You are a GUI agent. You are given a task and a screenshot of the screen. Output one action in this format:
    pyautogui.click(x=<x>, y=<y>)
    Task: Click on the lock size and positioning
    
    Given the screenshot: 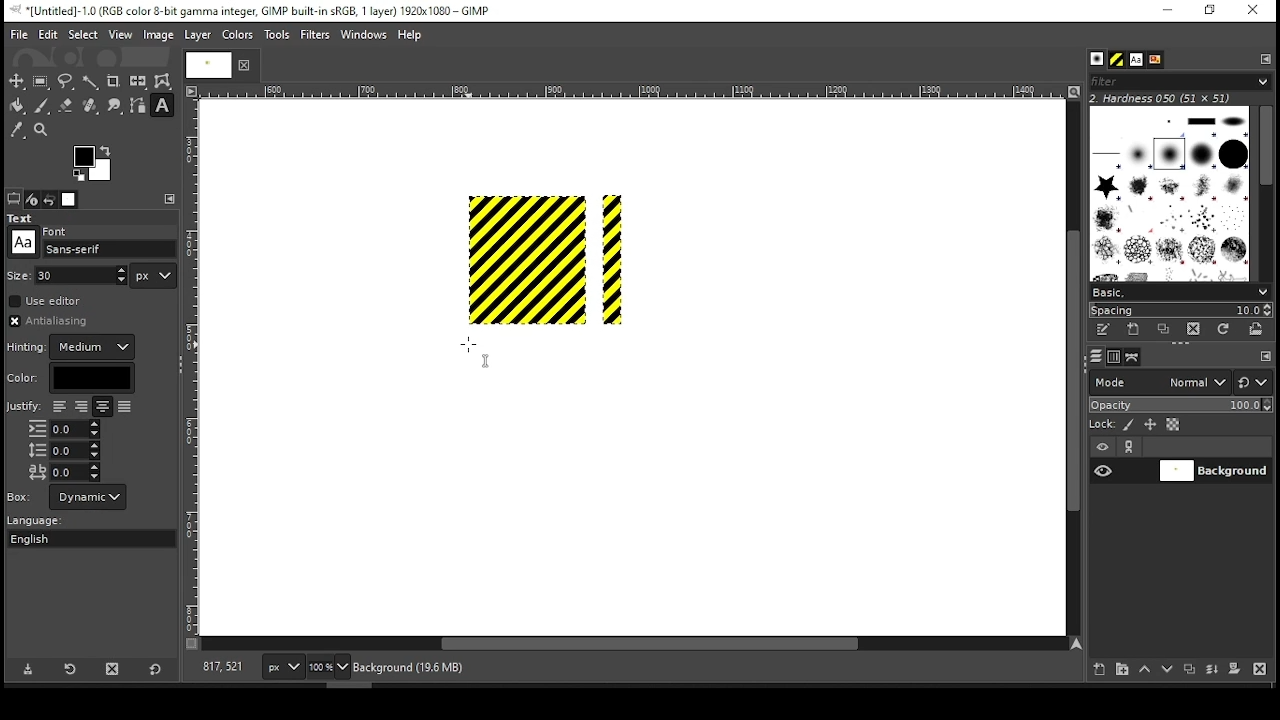 What is the action you would take?
    pyautogui.click(x=1152, y=425)
    